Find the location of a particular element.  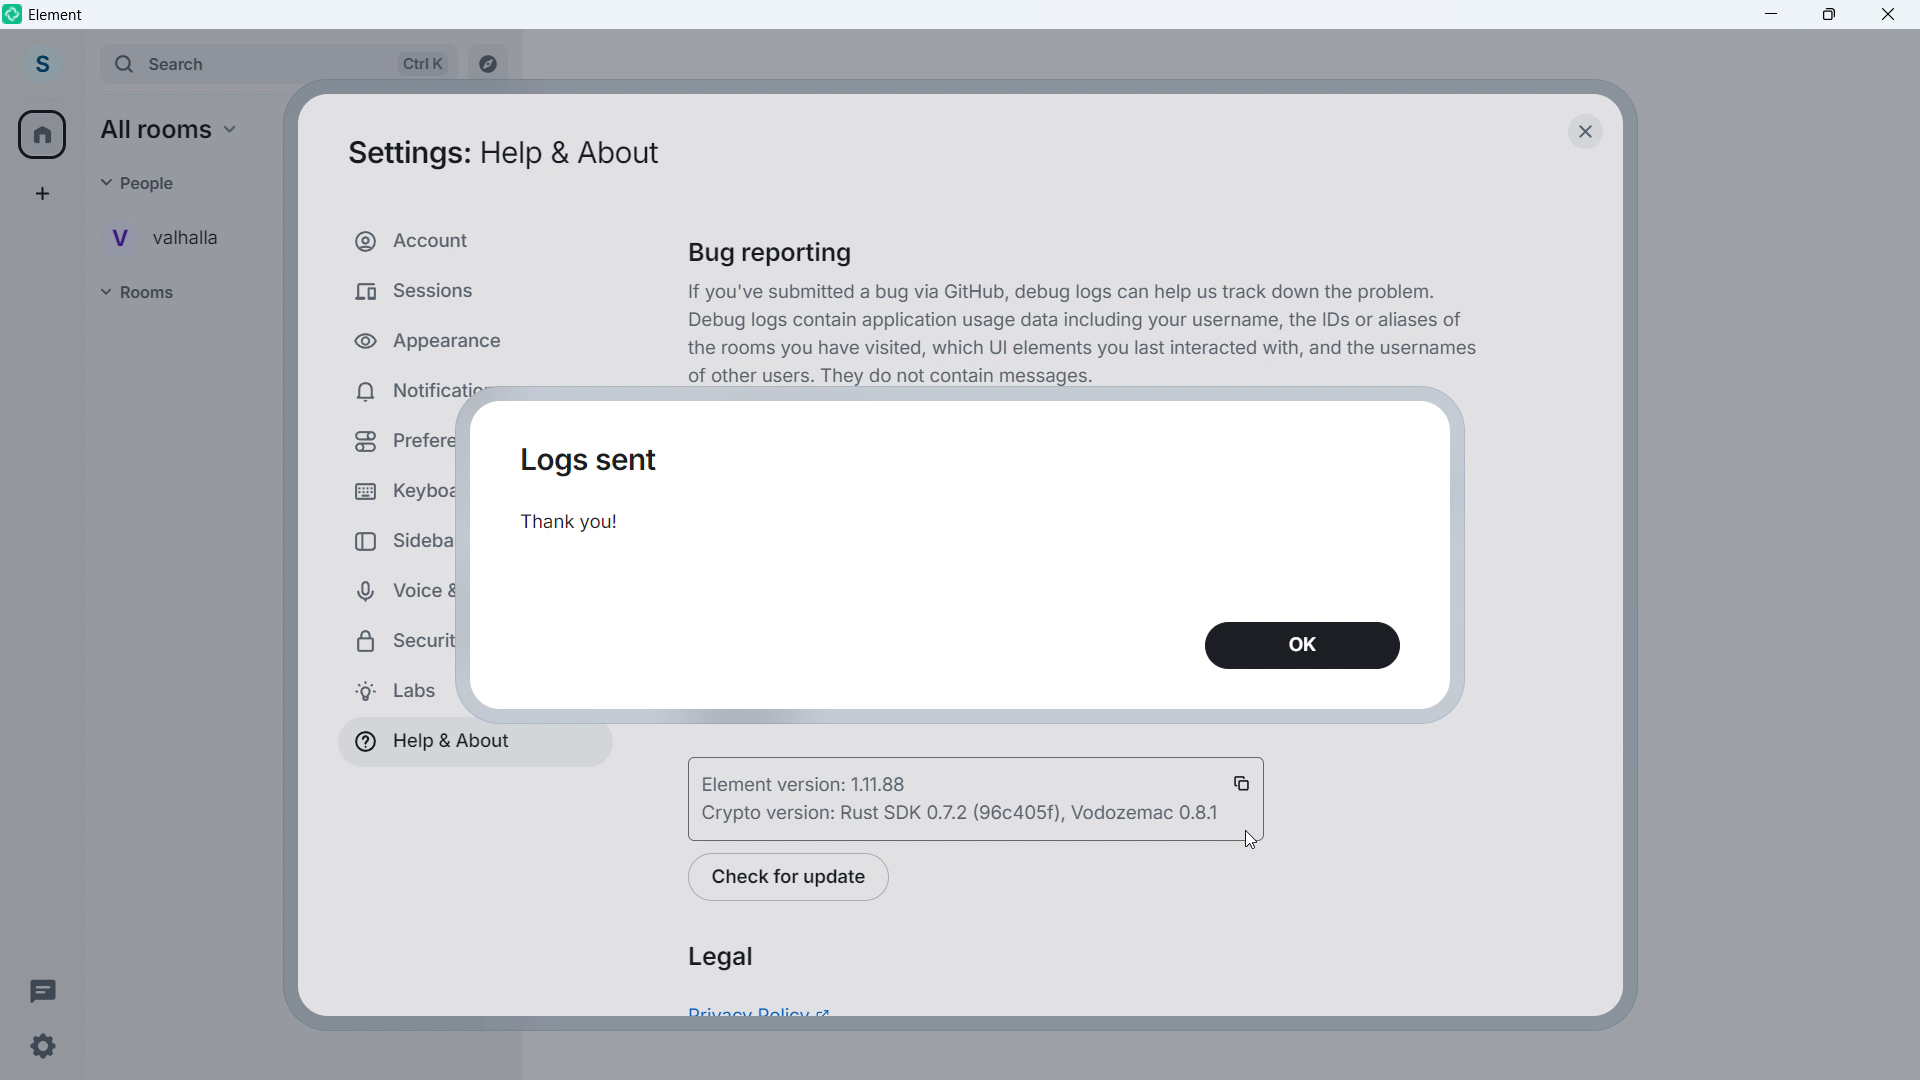

the rooms you have visited, which UI elements you last interacted with, and the usernames is located at coordinates (1084, 349).